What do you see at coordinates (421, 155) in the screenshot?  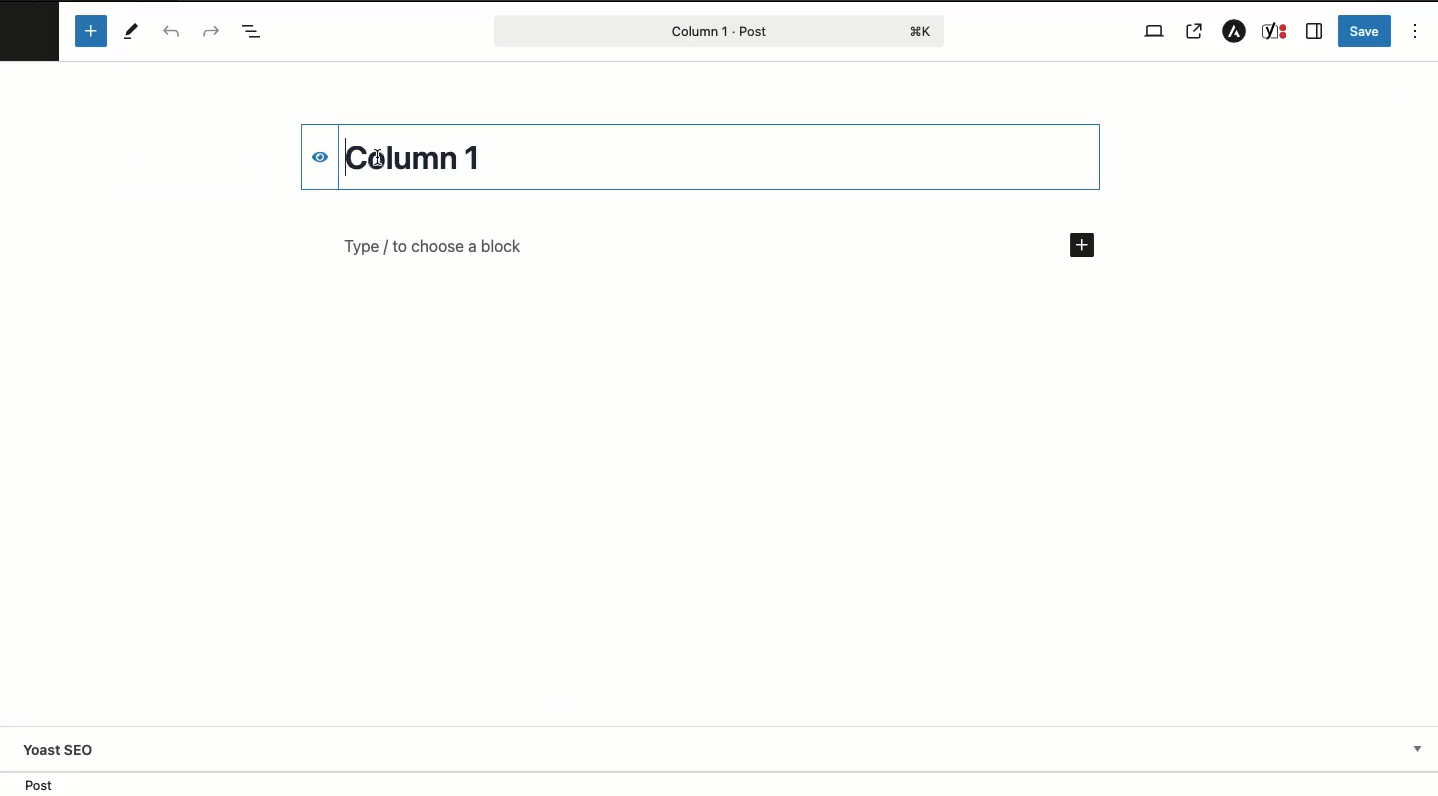 I see `Title` at bounding box center [421, 155].